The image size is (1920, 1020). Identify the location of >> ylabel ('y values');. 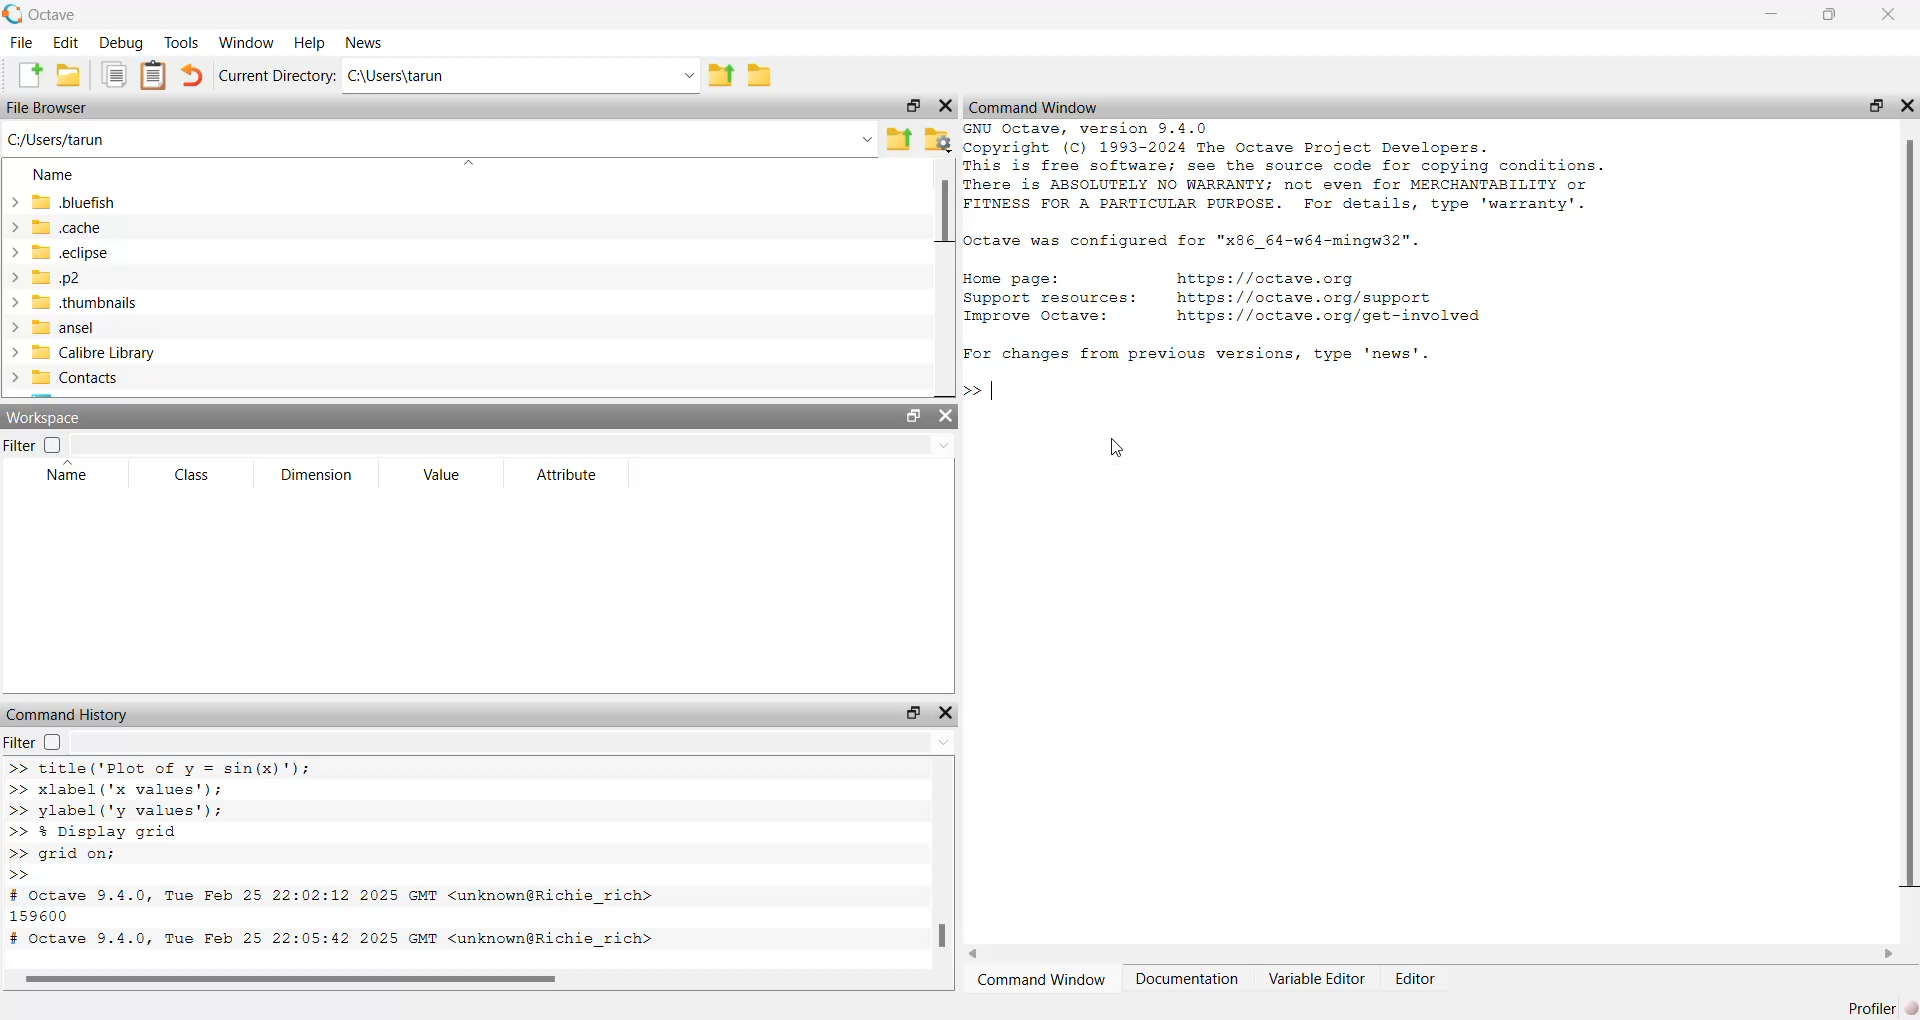
(135, 812).